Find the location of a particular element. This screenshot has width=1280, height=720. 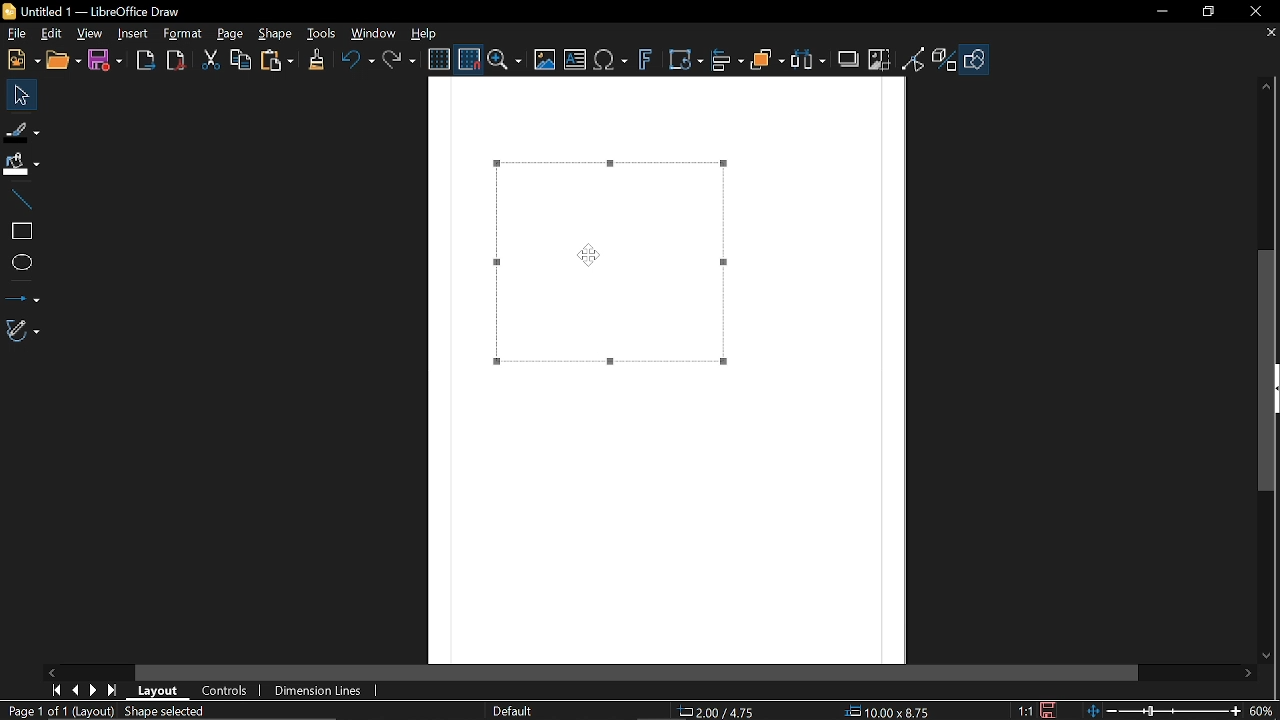

Help is located at coordinates (425, 33).